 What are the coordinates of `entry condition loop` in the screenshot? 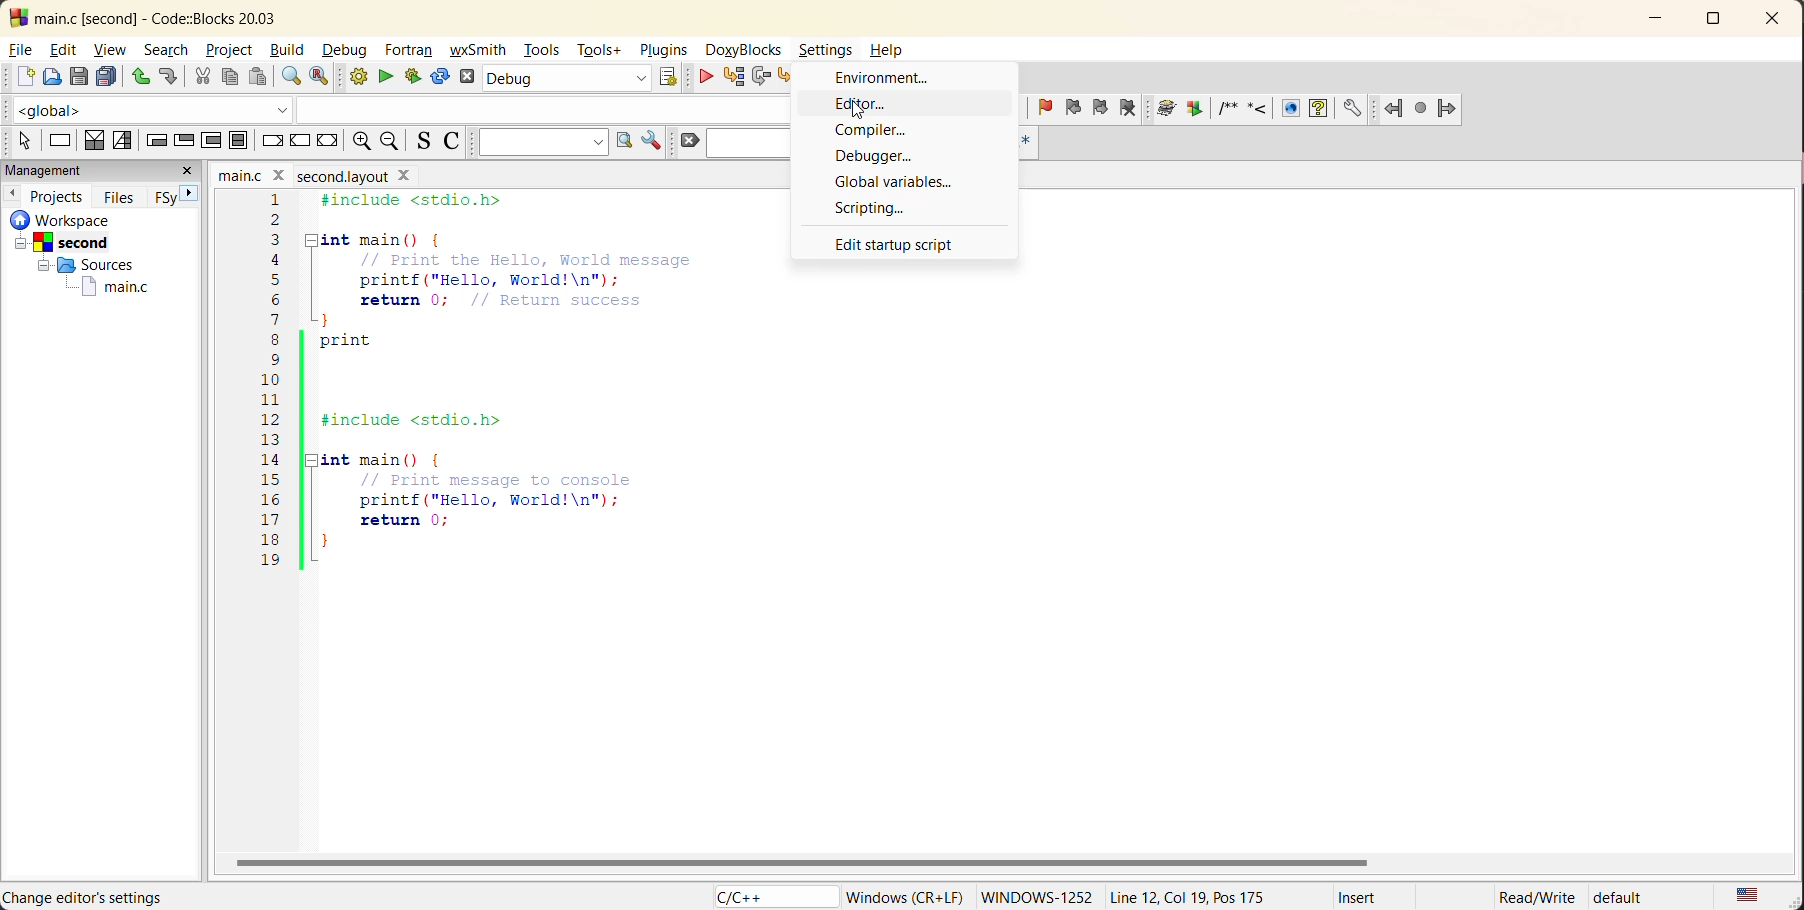 It's located at (155, 142).